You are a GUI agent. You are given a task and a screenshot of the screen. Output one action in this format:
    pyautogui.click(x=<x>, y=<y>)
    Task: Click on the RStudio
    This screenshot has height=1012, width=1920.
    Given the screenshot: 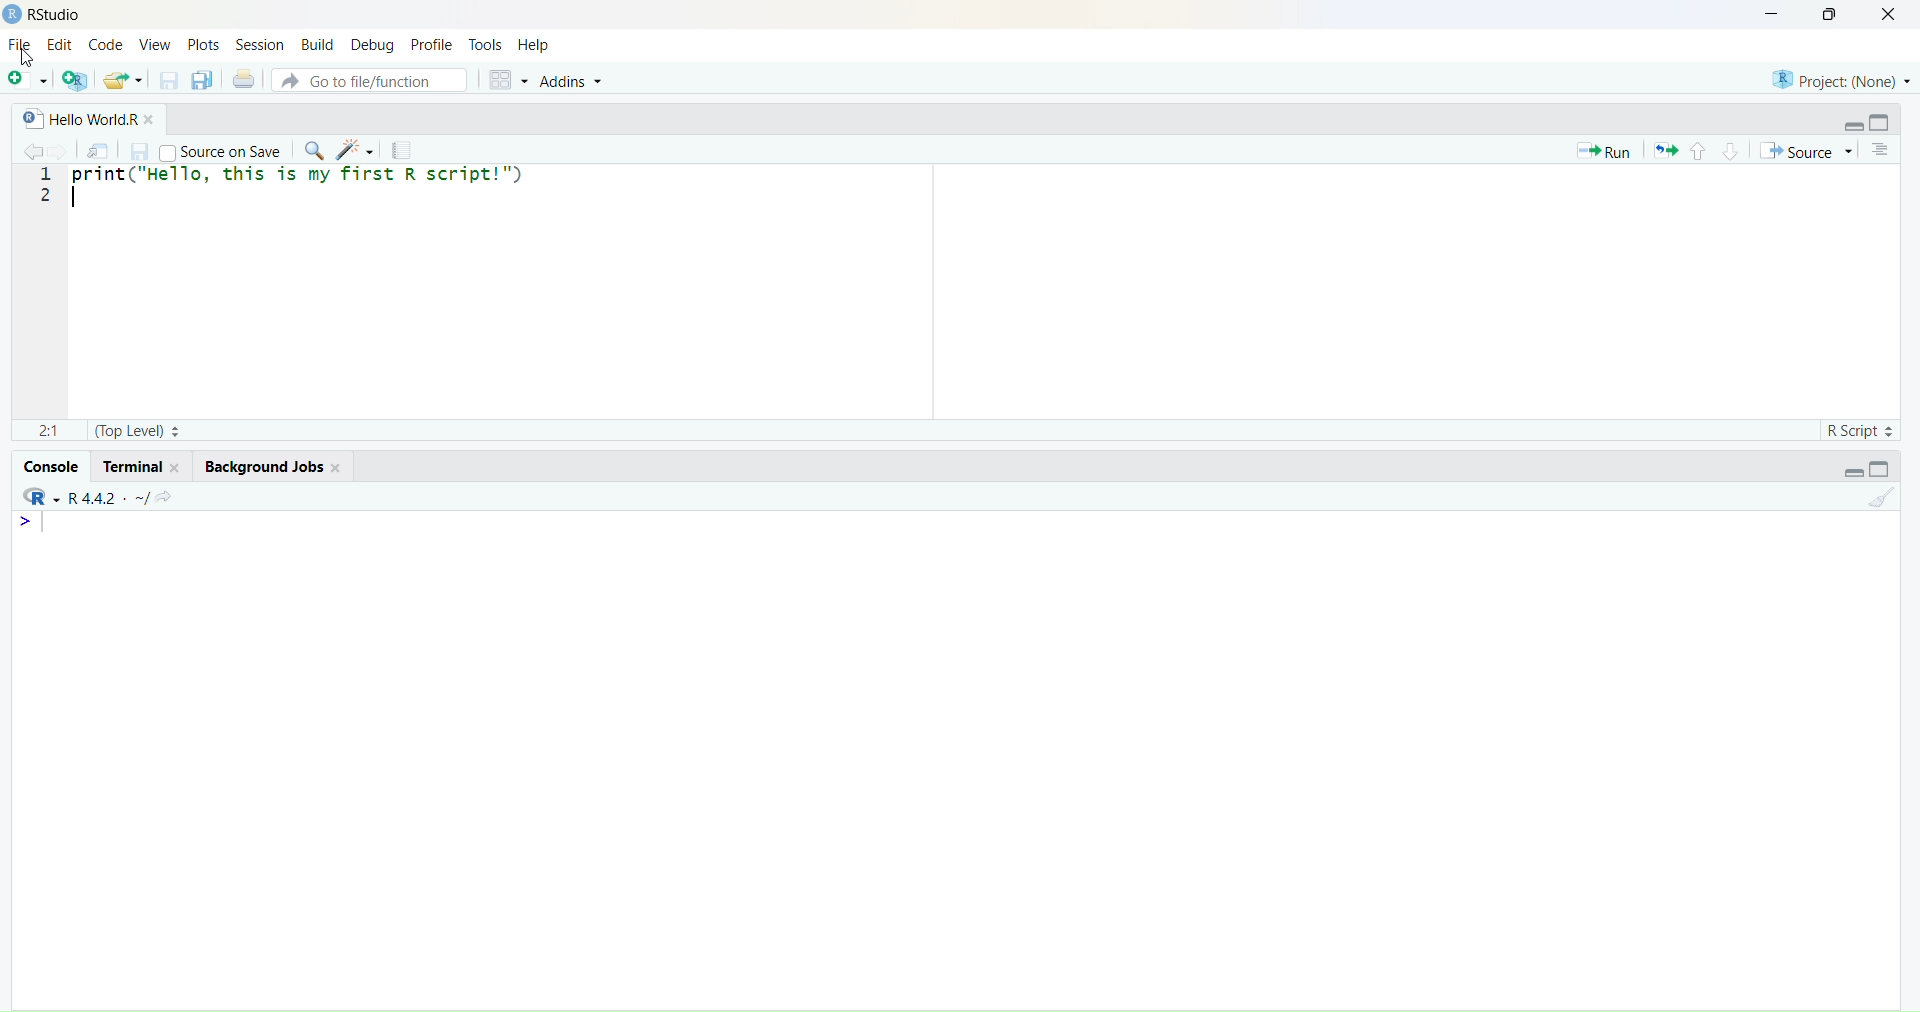 What is the action you would take?
    pyautogui.click(x=39, y=495)
    